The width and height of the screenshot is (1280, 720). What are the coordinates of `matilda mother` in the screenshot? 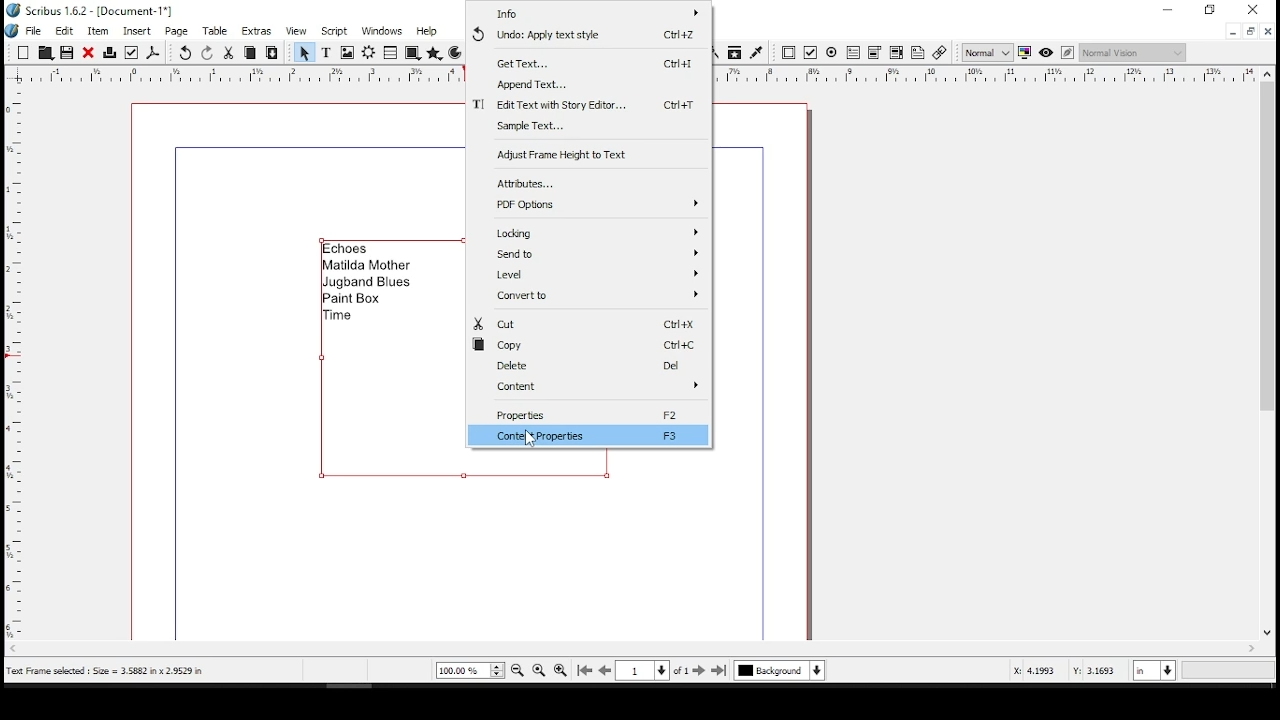 It's located at (367, 266).